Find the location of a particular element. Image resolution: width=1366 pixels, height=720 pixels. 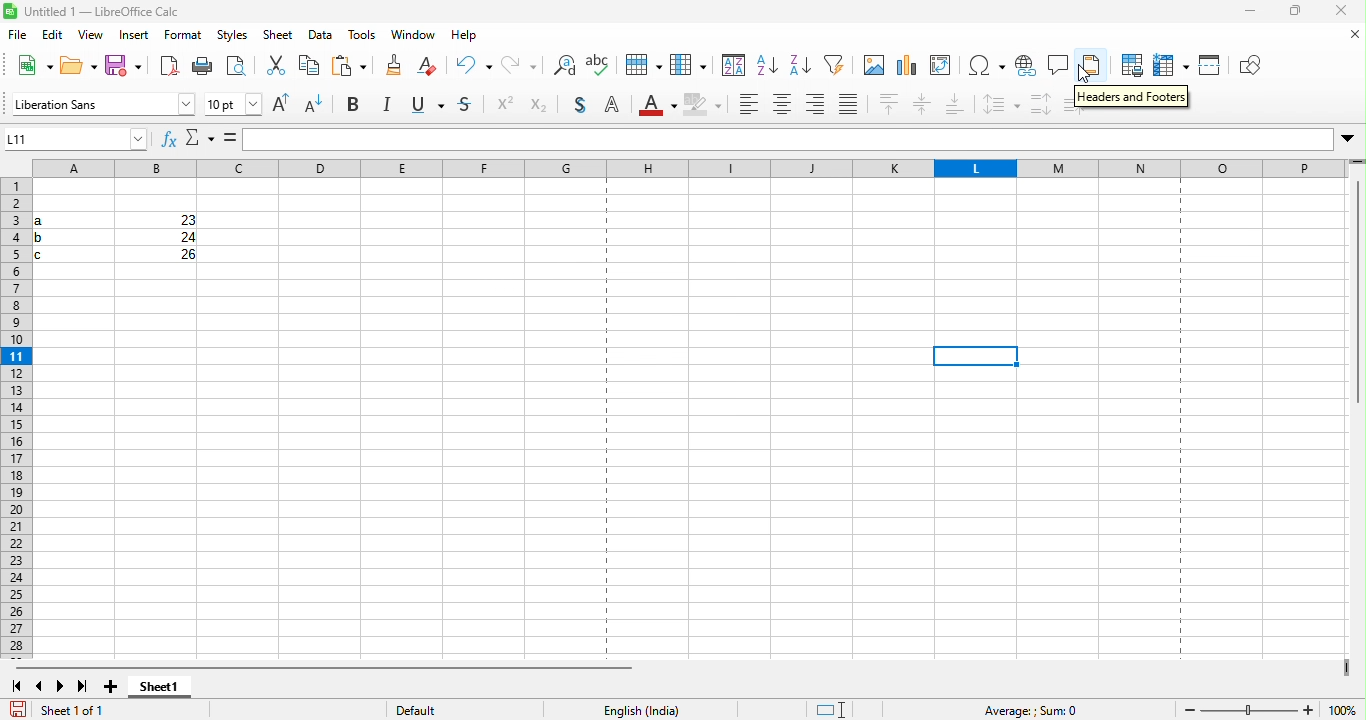

function wizard is located at coordinates (165, 139).